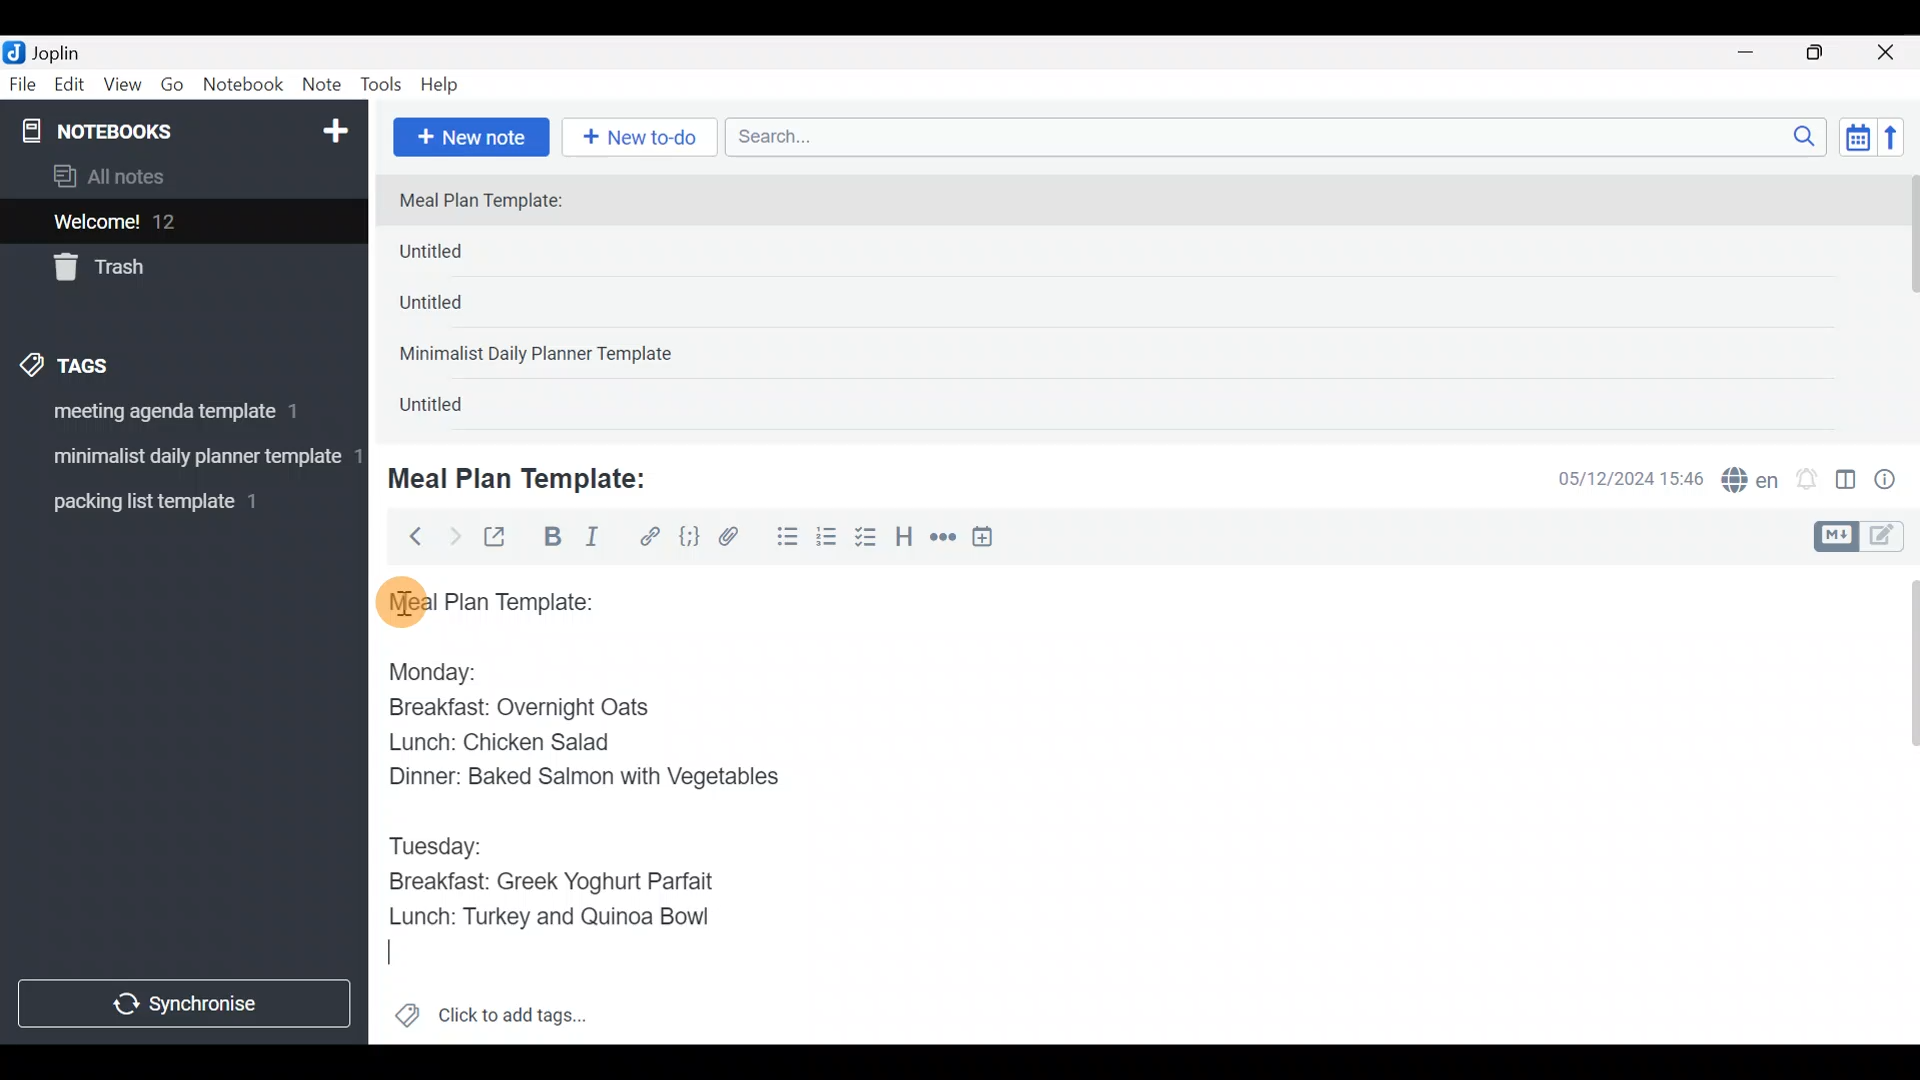  What do you see at coordinates (419, 669) in the screenshot?
I see `Monday:` at bounding box center [419, 669].